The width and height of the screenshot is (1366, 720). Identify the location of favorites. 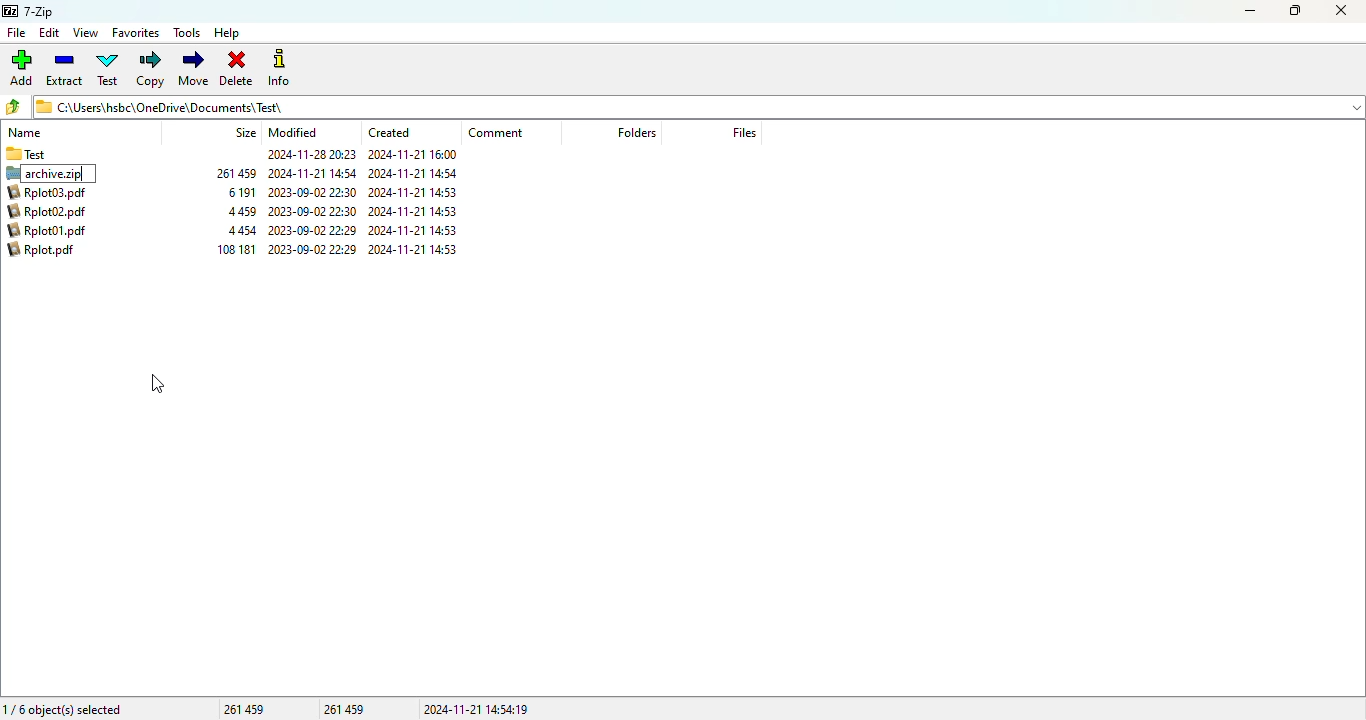
(136, 33).